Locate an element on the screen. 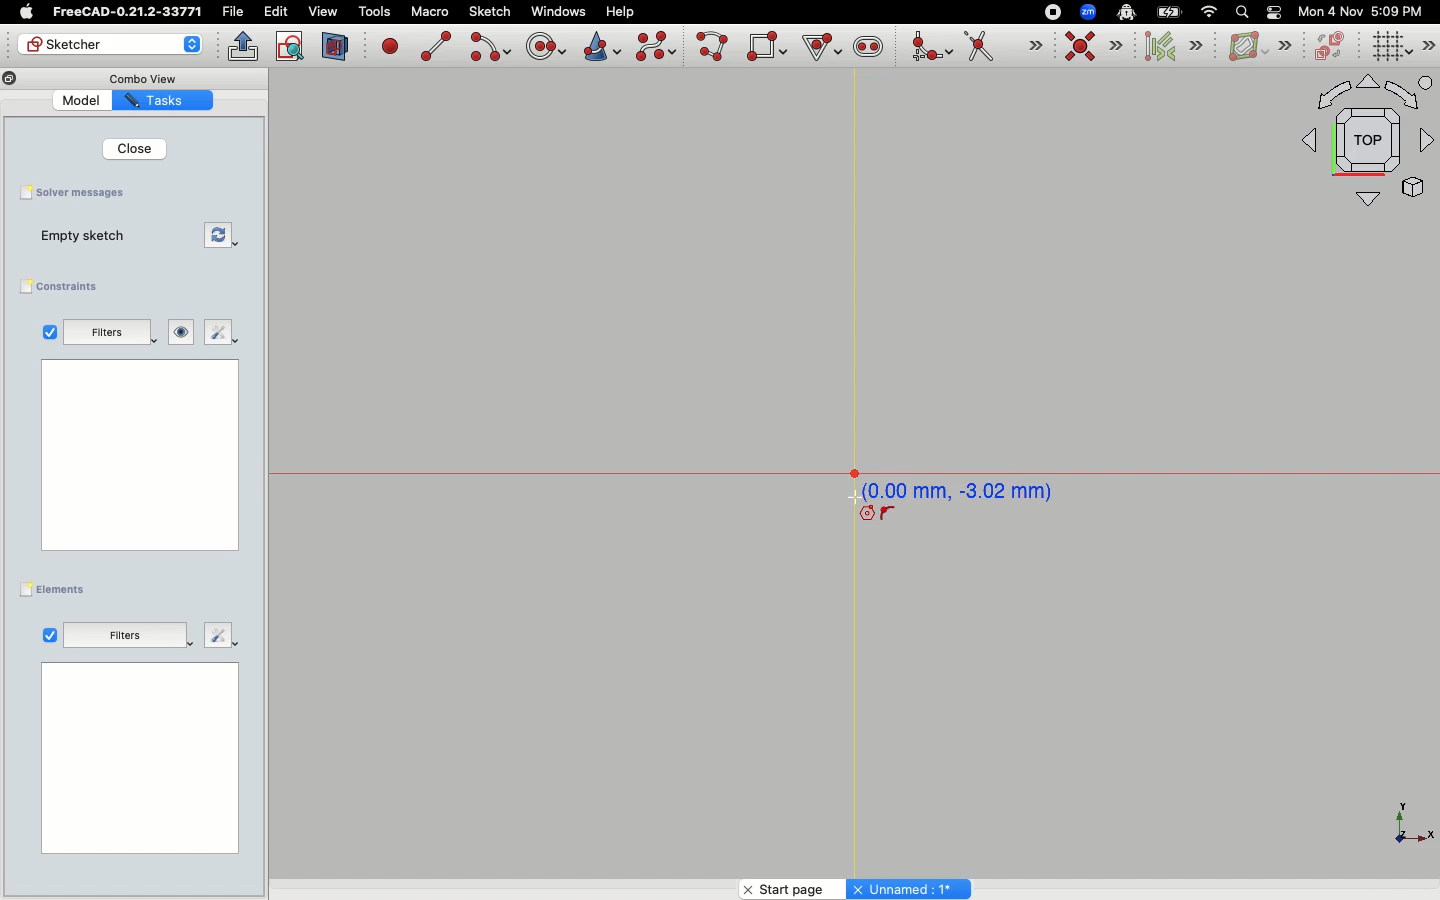 This screenshot has width=1440, height=900. view is located at coordinates (323, 11).